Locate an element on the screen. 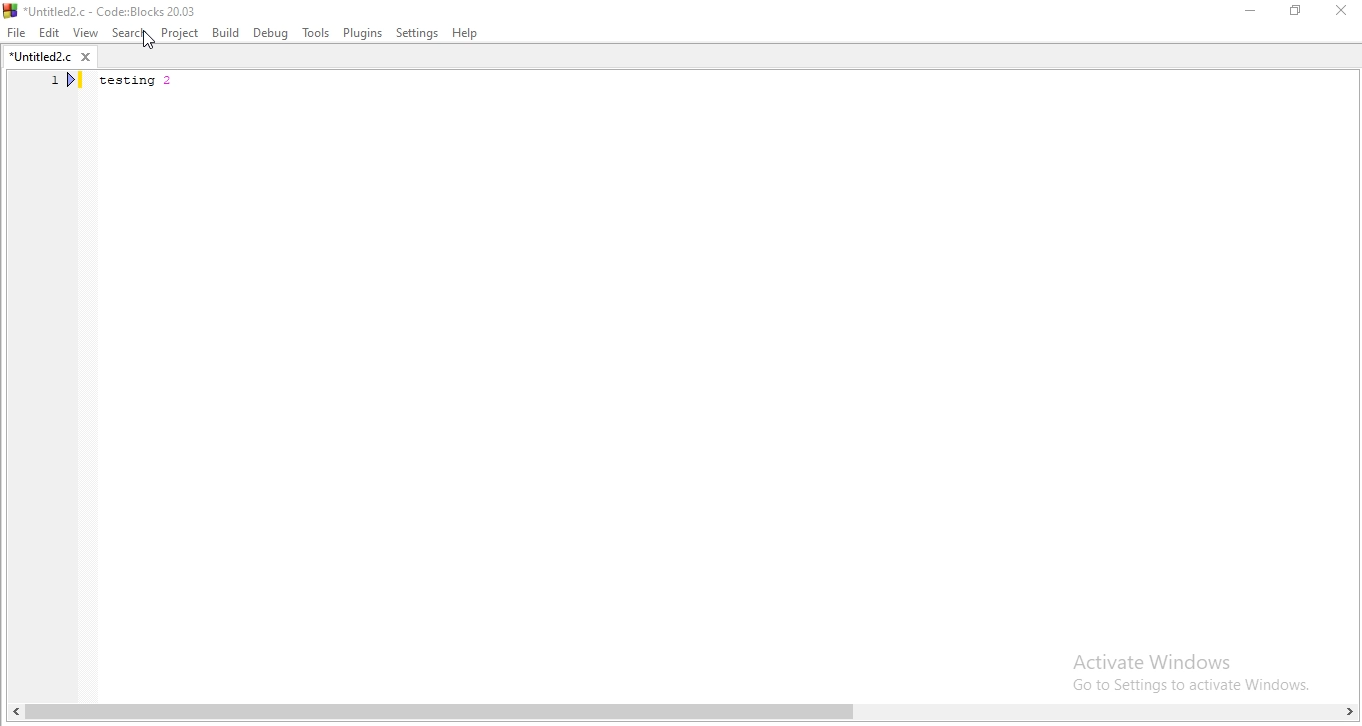 The image size is (1362, 726). Search  is located at coordinates (127, 32).